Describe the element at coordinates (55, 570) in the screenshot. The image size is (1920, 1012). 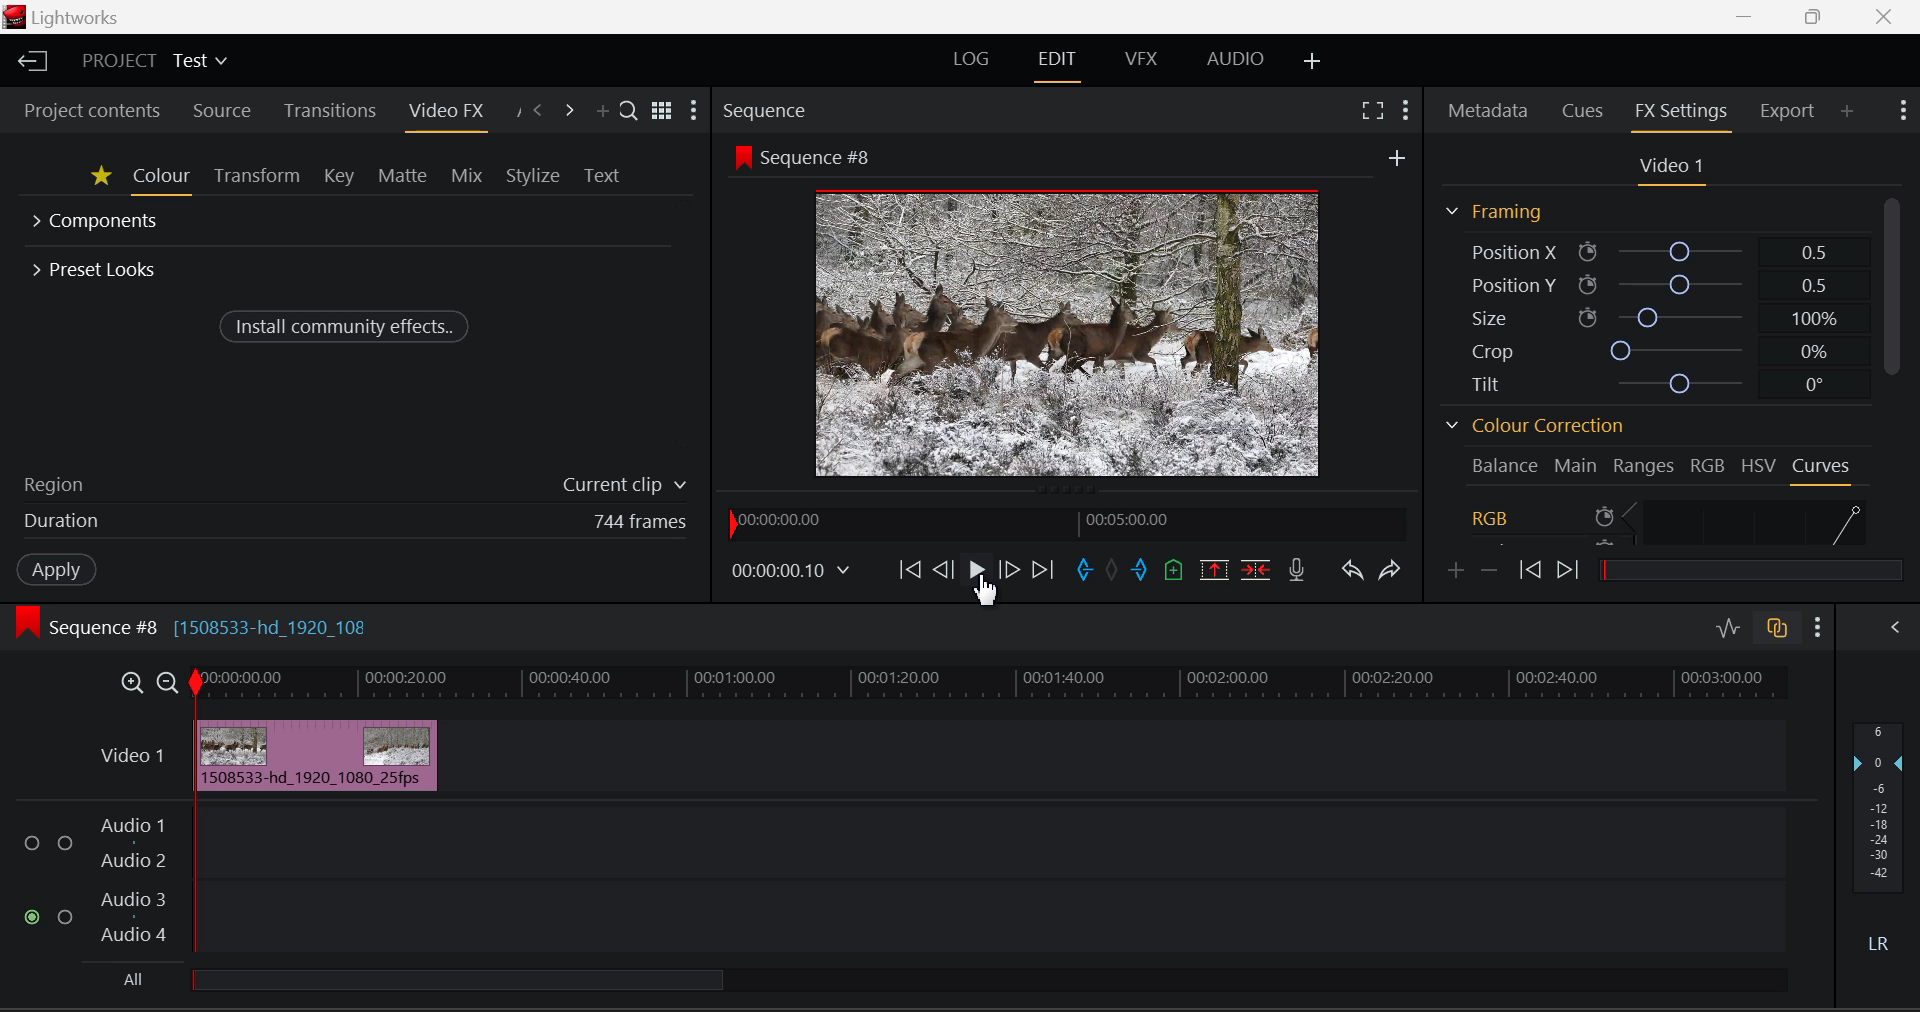
I see `Apply` at that location.